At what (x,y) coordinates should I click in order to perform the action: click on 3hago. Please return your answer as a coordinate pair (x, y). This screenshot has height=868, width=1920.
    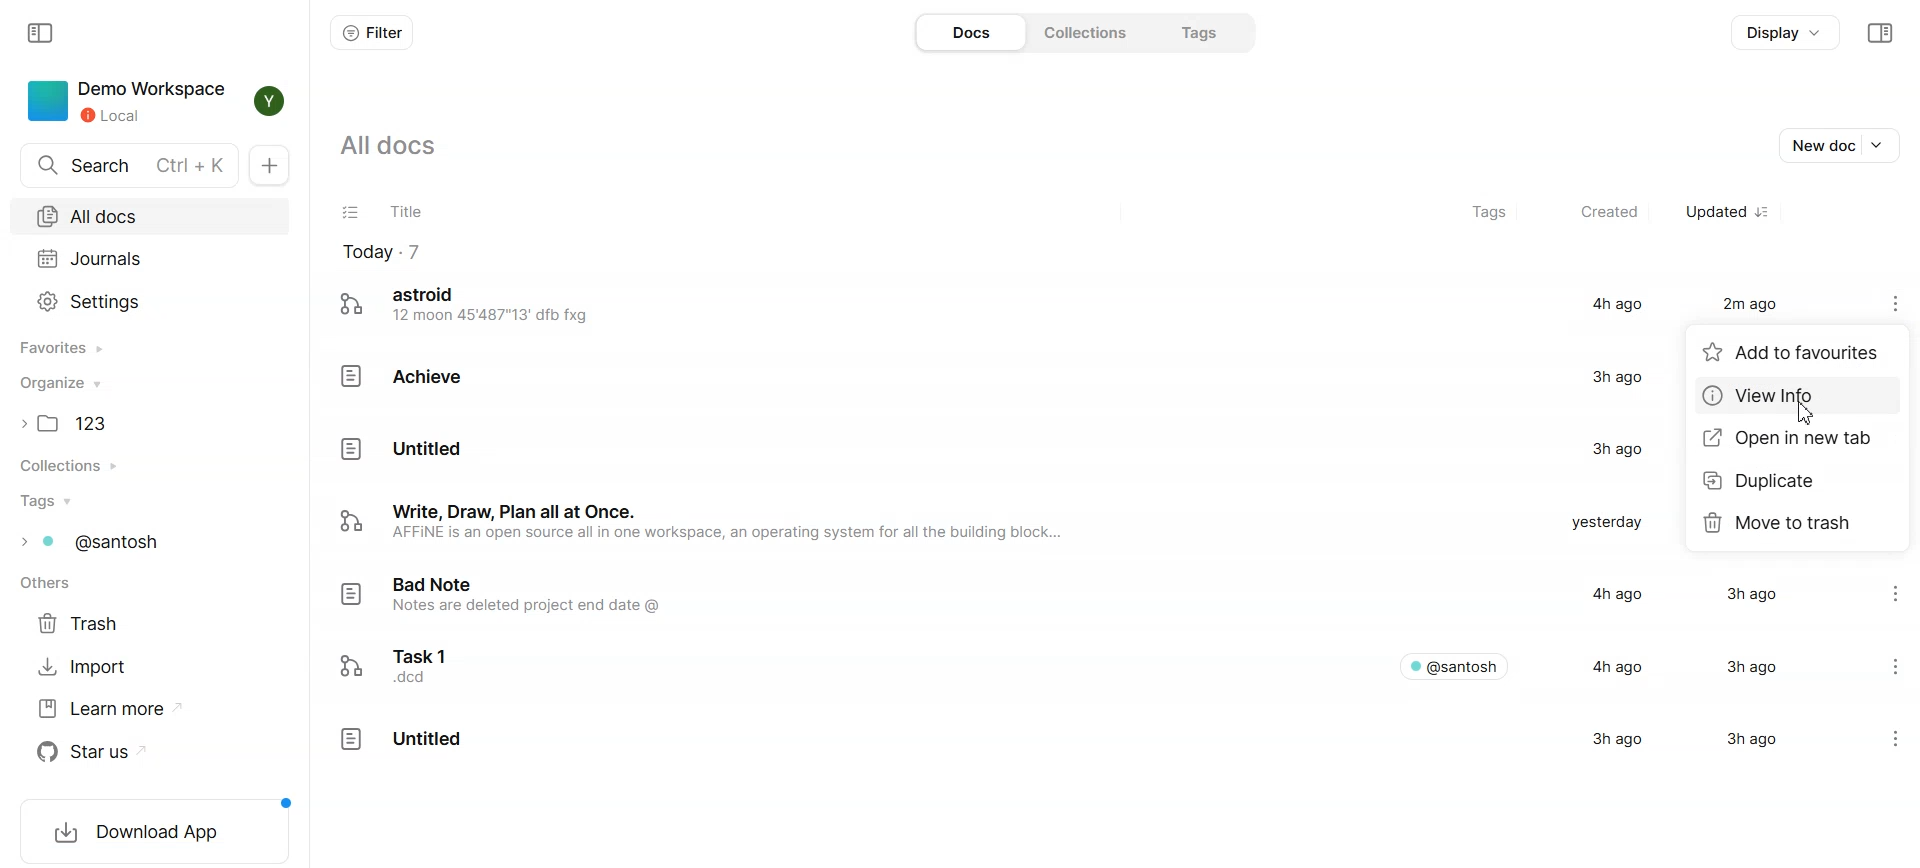
    Looking at the image, I should click on (1744, 665).